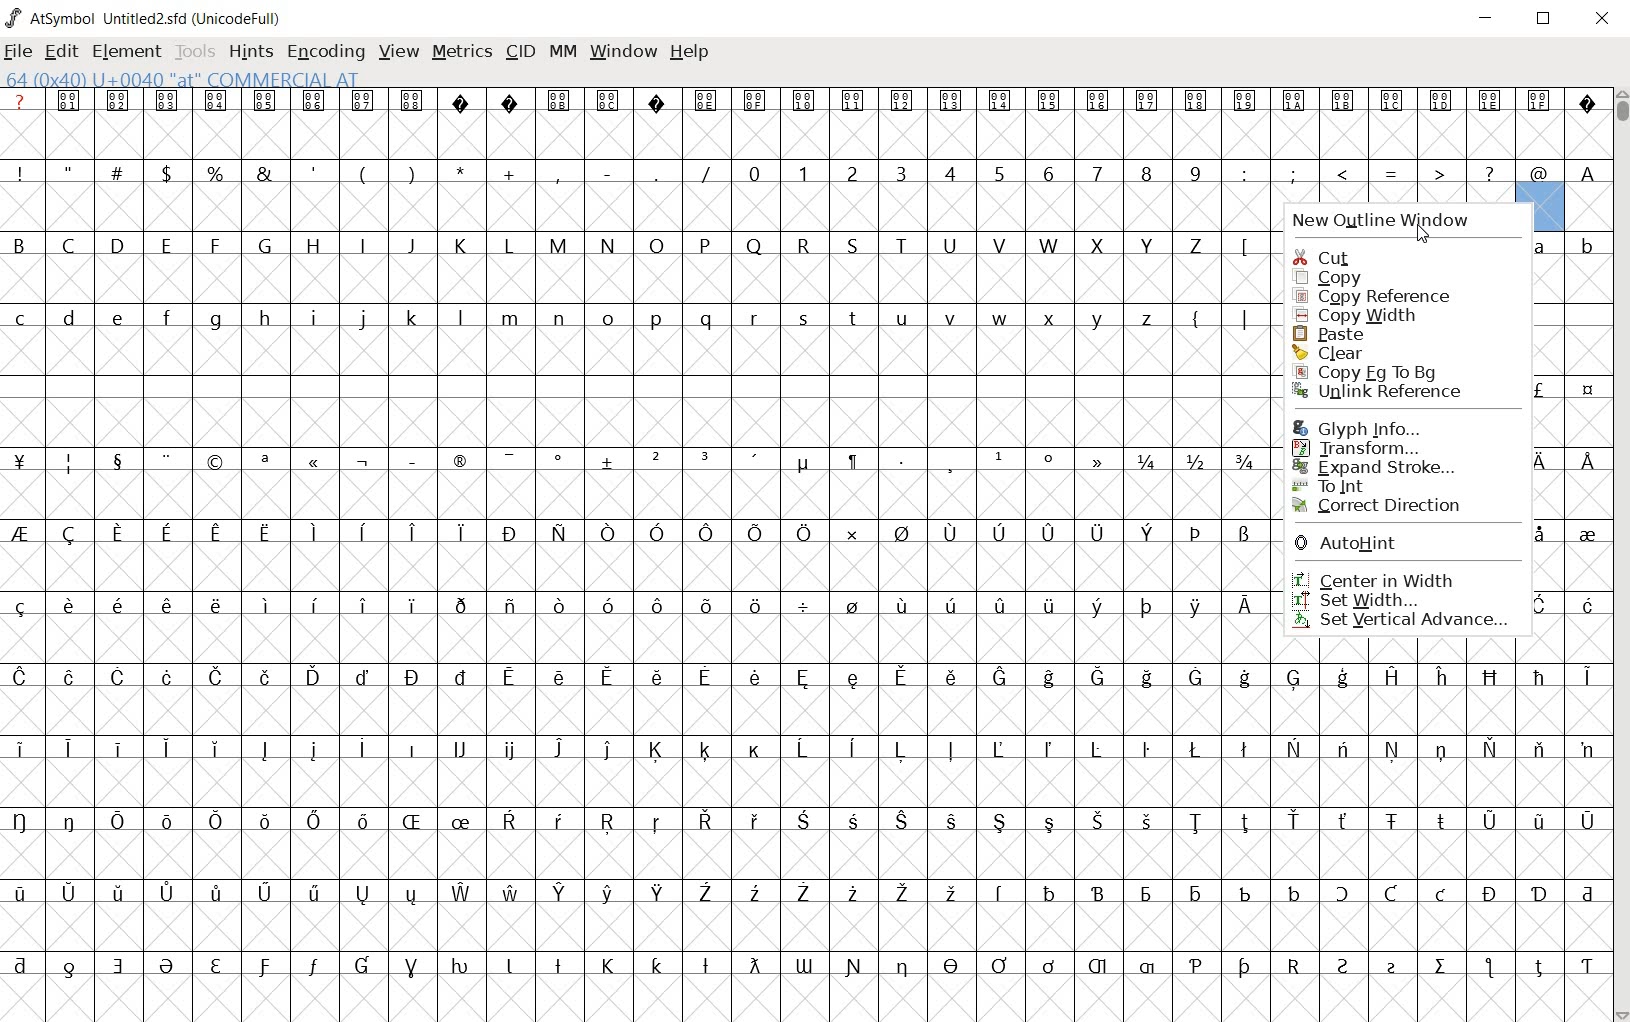 The image size is (1630, 1022). I want to click on EDIT, so click(62, 52).